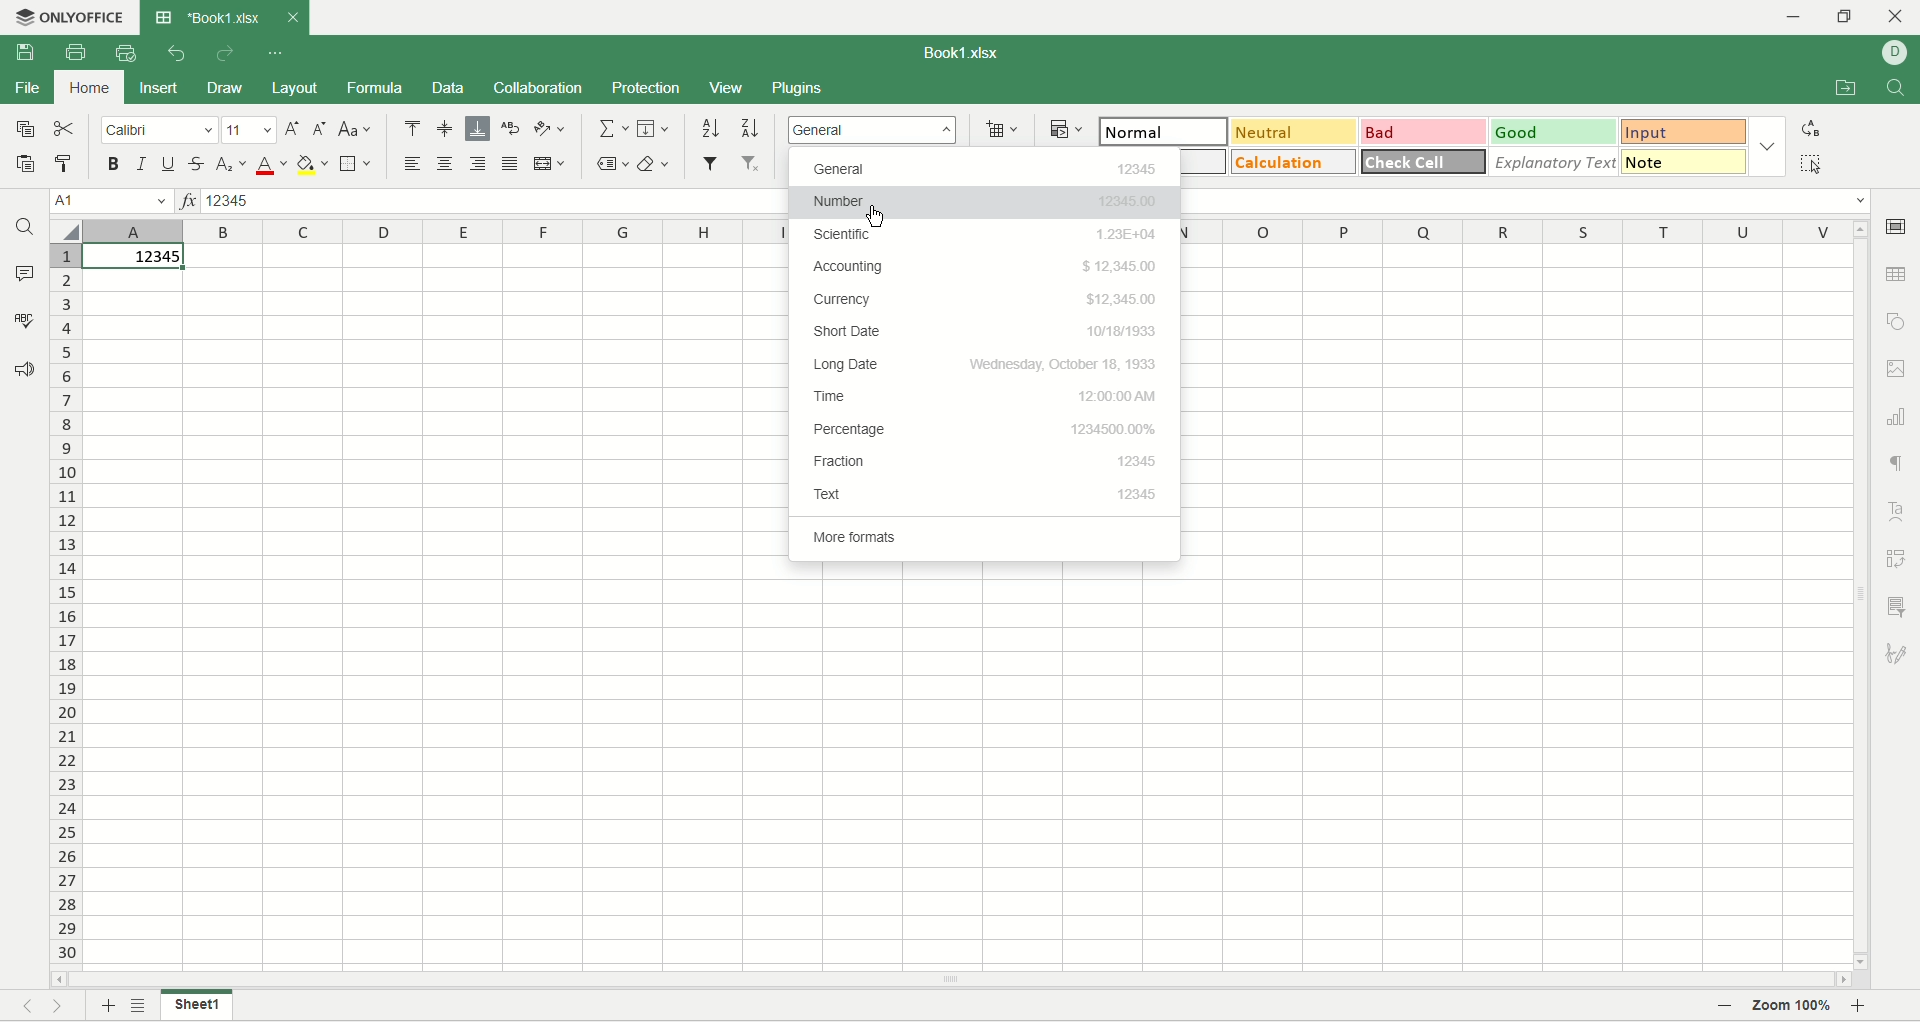 The image size is (1920, 1022). Describe the element at coordinates (981, 464) in the screenshot. I see `fraction` at that location.